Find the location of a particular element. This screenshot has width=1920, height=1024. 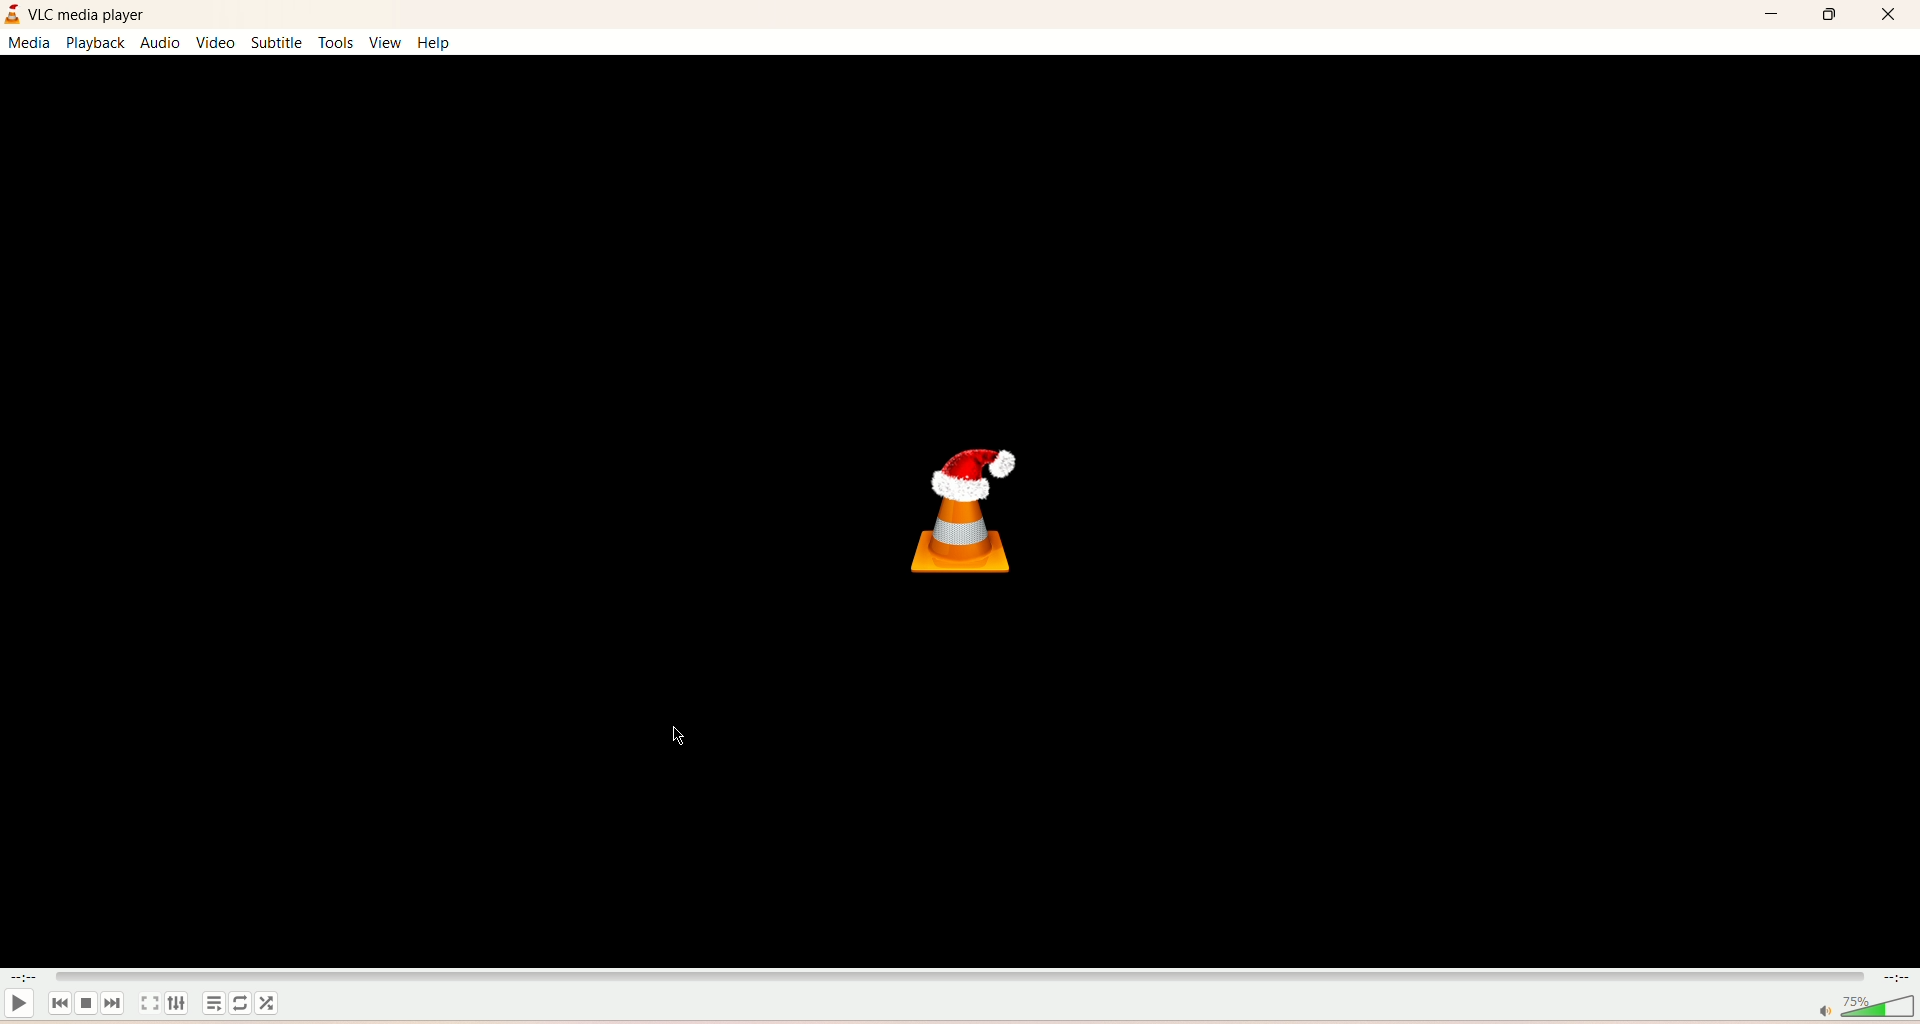

play/pause is located at coordinates (19, 1004).